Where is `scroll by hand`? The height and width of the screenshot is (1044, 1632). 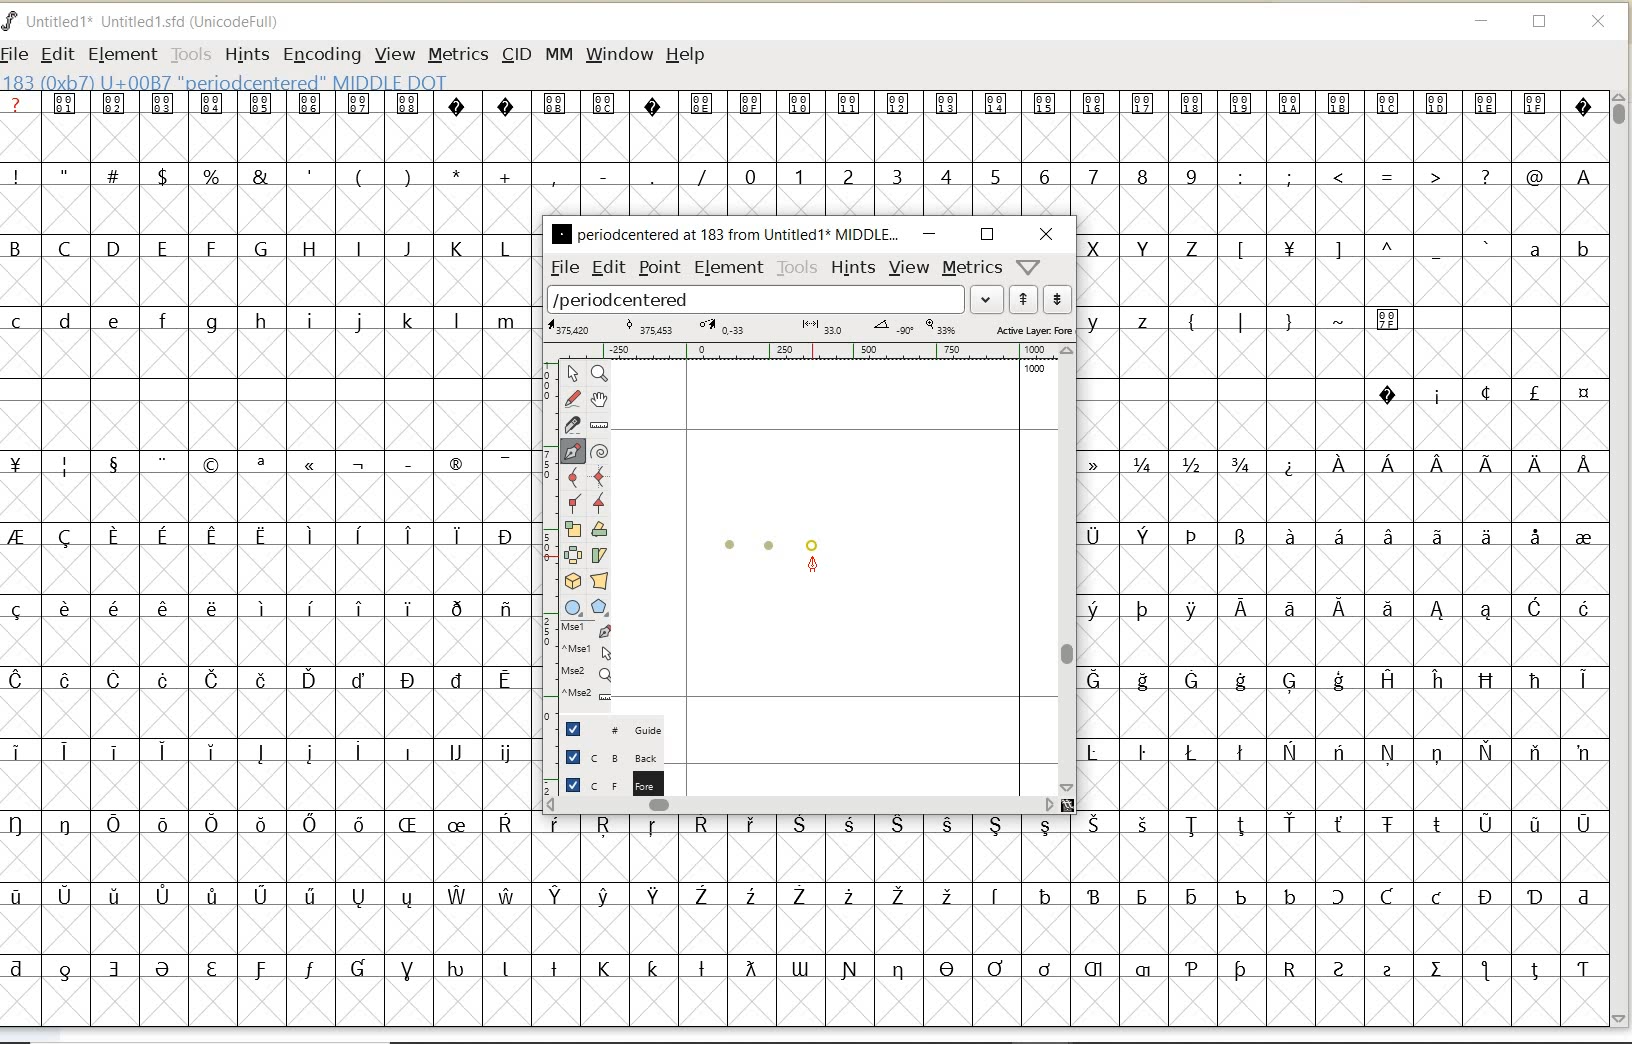
scroll by hand is located at coordinates (598, 399).